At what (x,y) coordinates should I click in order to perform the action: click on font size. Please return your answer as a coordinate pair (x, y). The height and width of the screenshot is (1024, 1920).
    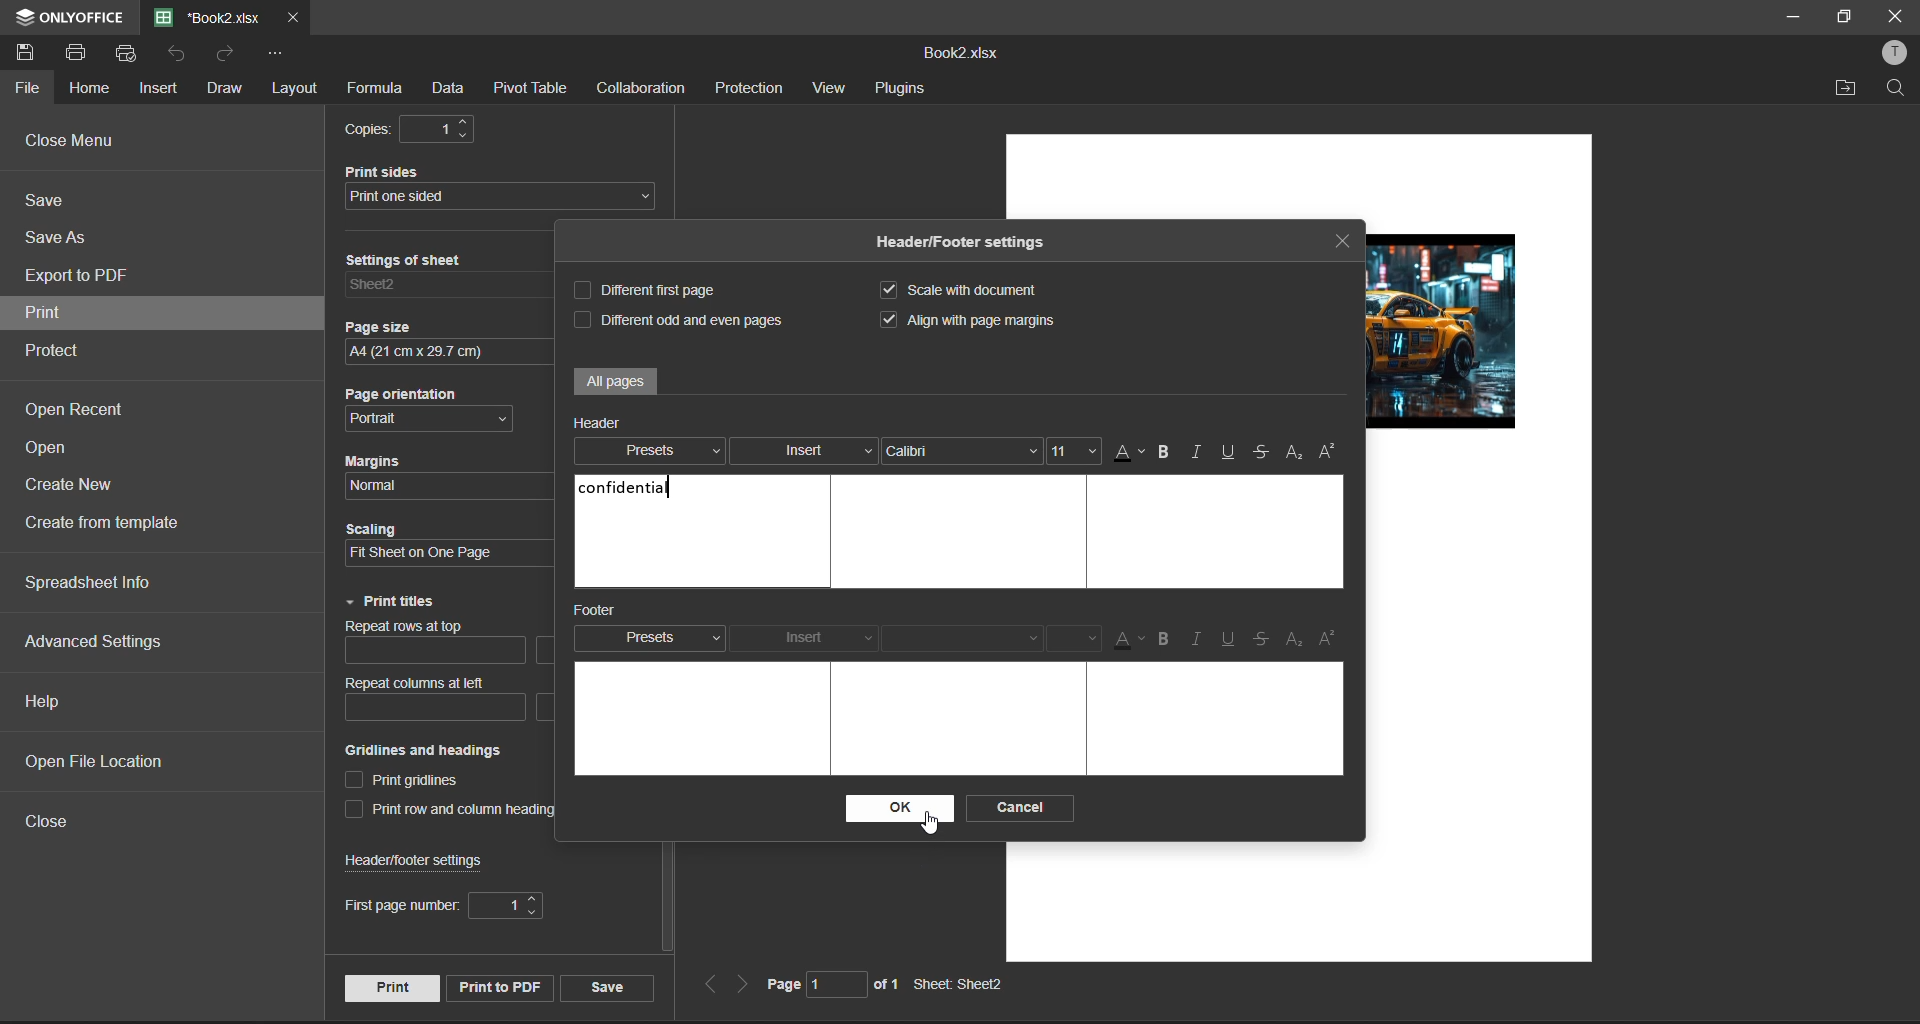
    Looking at the image, I should click on (1075, 639).